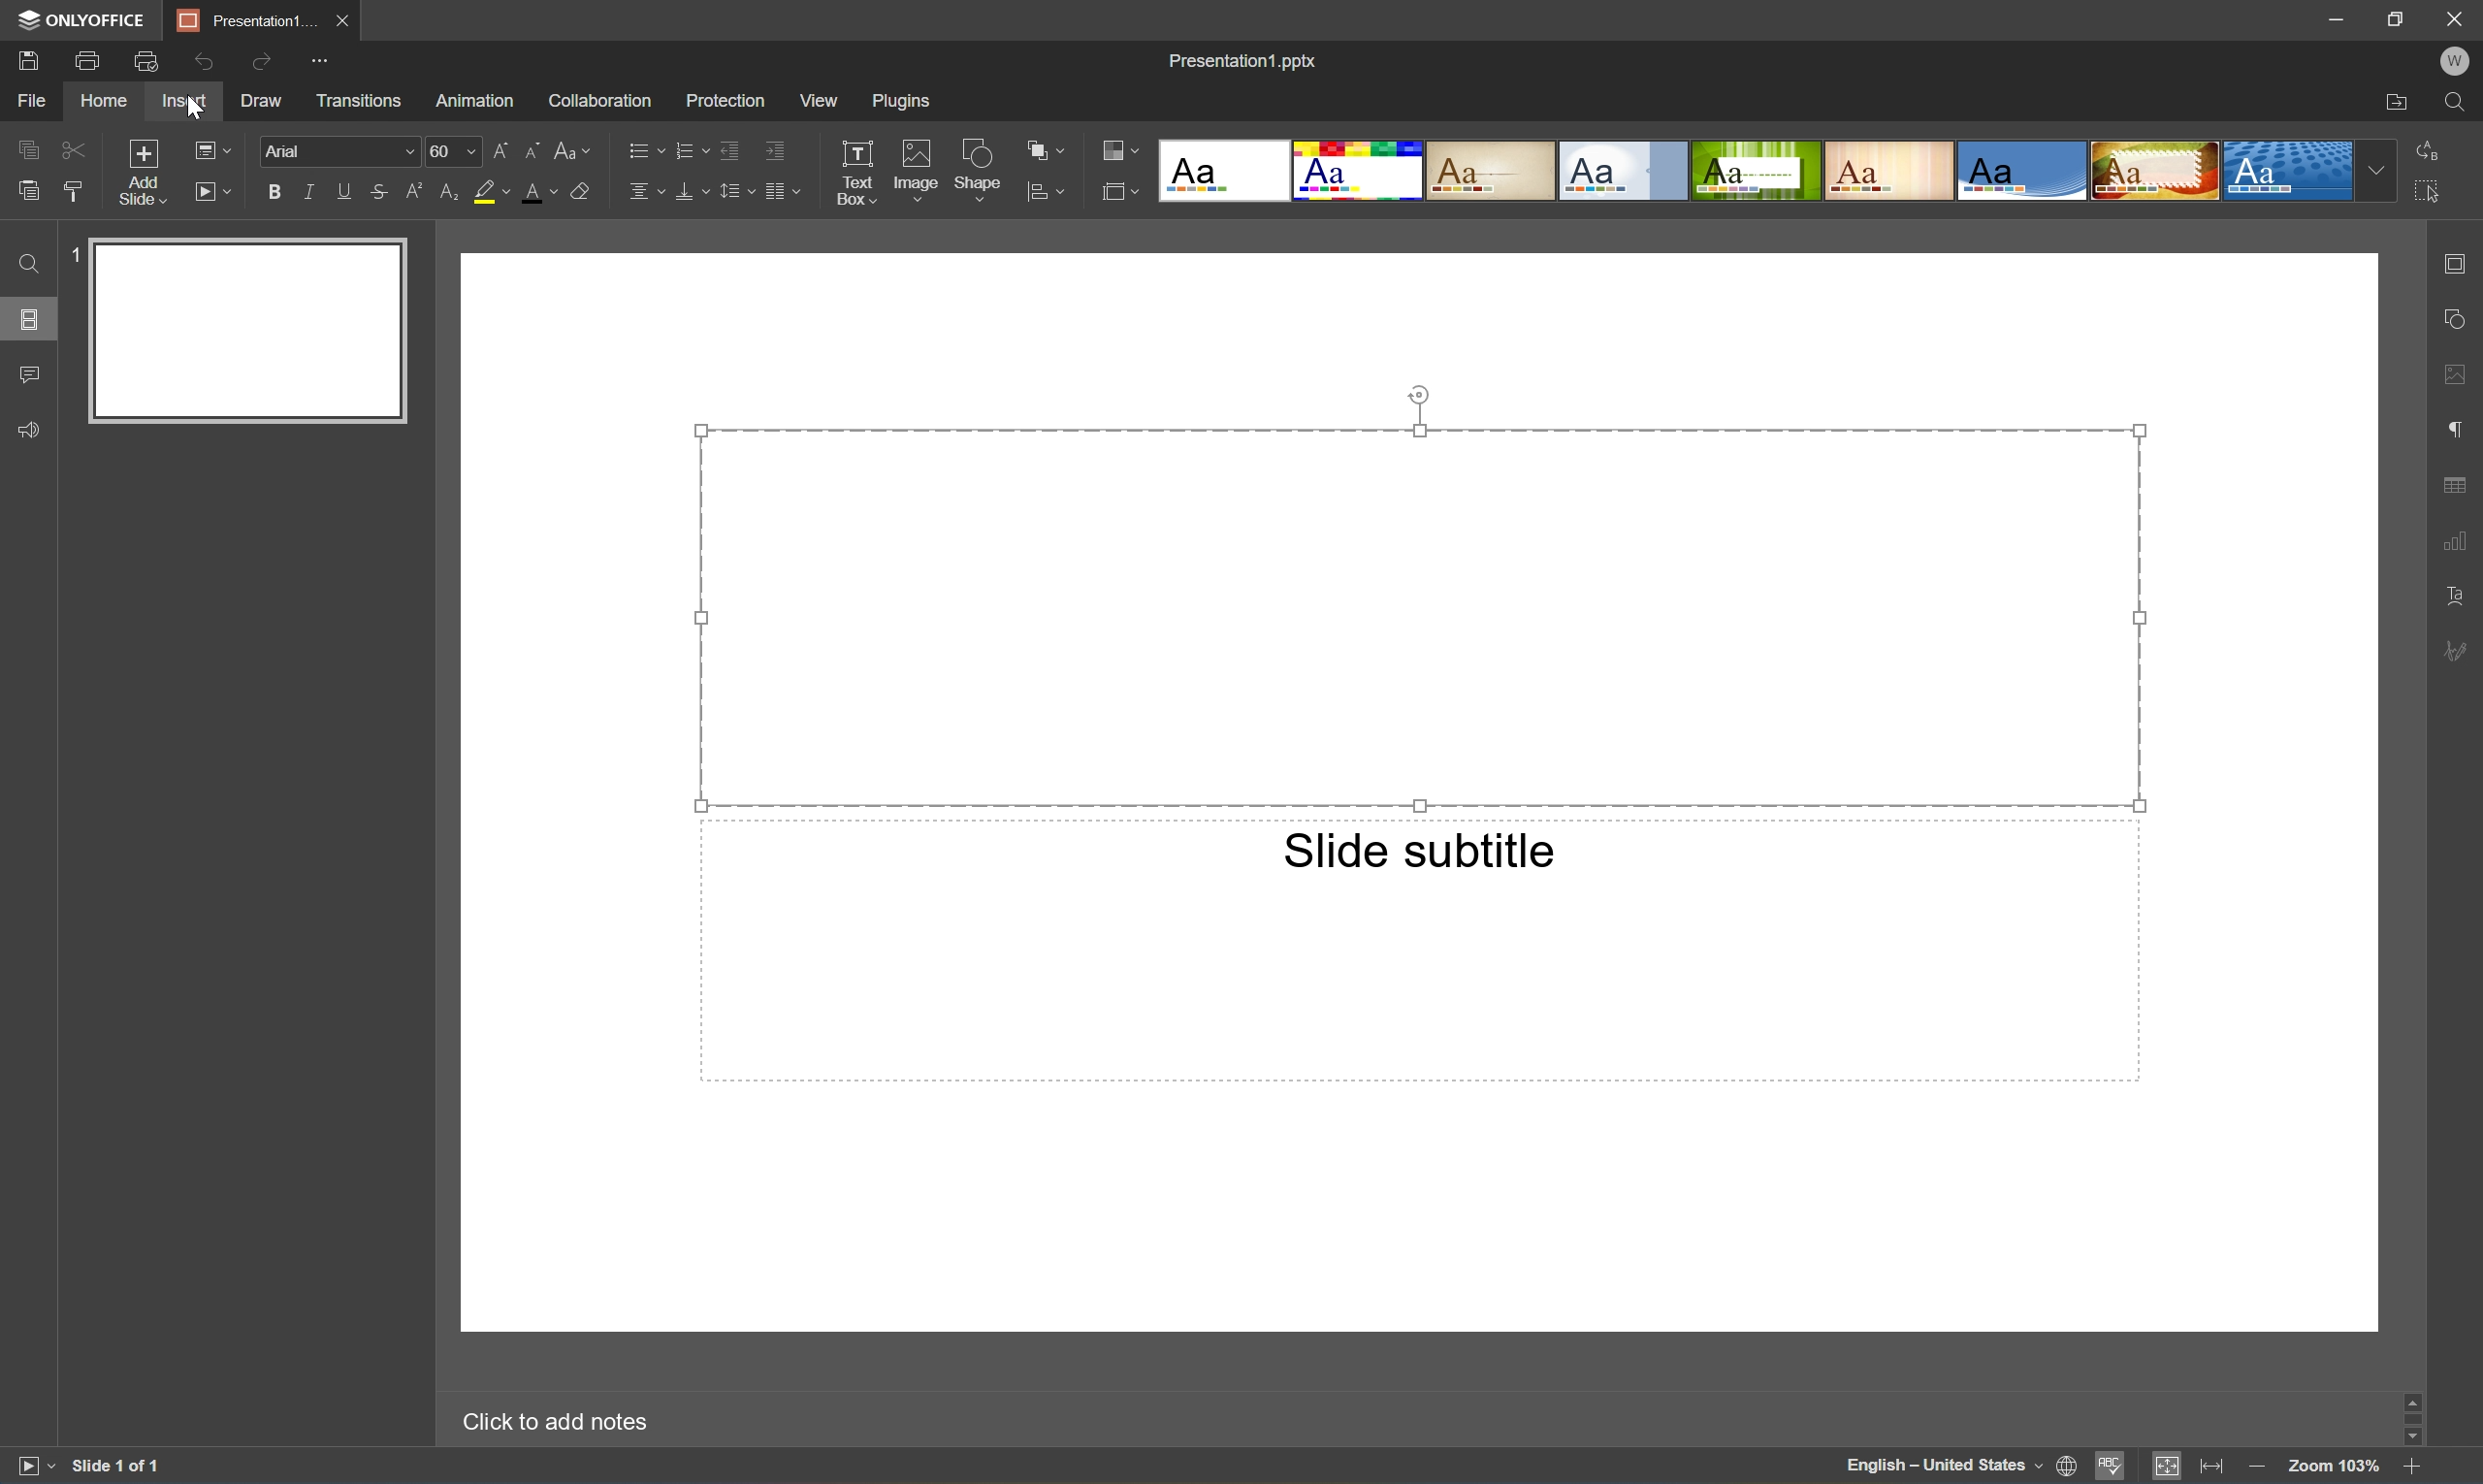 Image resolution: width=2483 pixels, height=1484 pixels. What do you see at coordinates (1045, 148) in the screenshot?
I see `Arrange shape` at bounding box center [1045, 148].